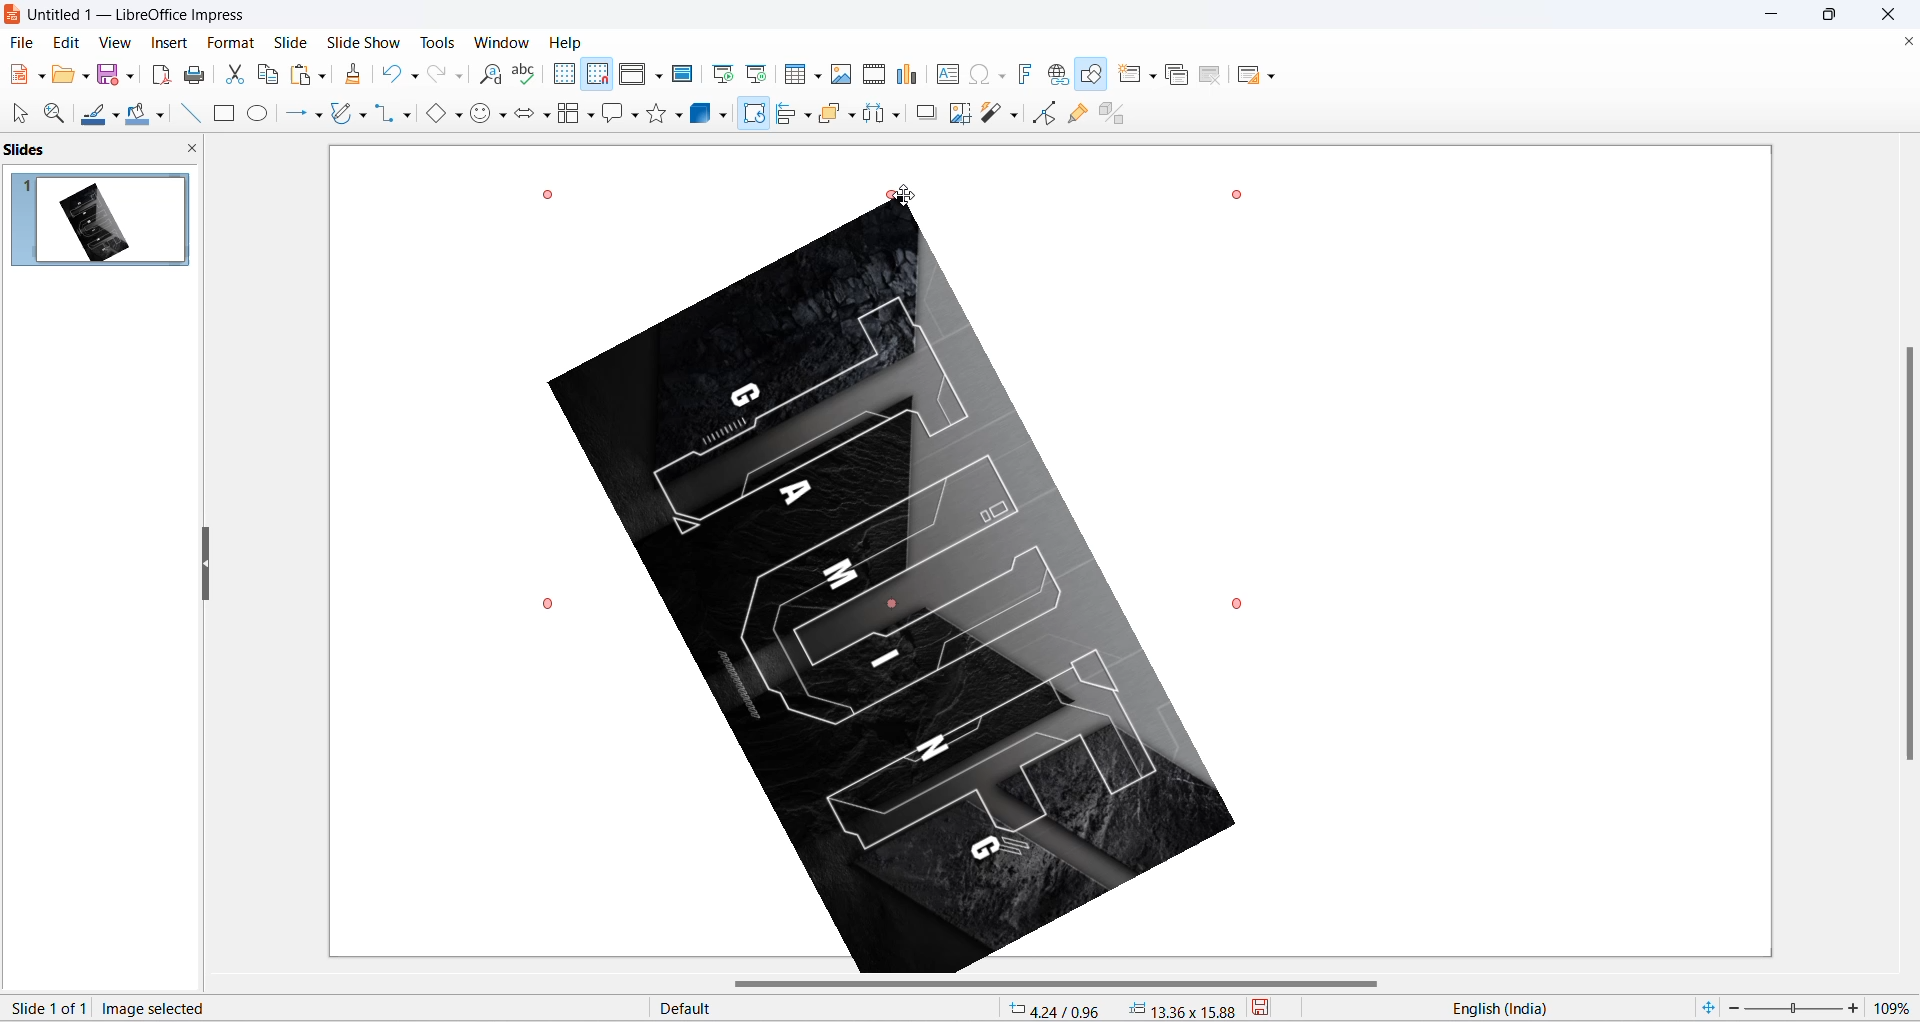 The height and width of the screenshot is (1022, 1920). Describe the element at coordinates (160, 72) in the screenshot. I see `export as pdf` at that location.